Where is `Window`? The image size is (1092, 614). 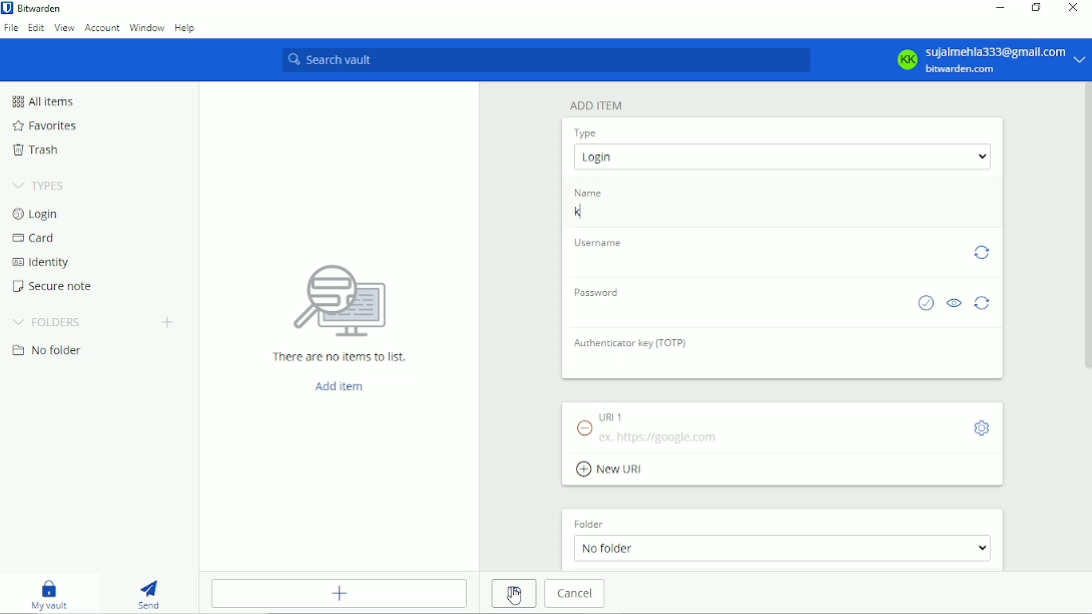 Window is located at coordinates (147, 27).